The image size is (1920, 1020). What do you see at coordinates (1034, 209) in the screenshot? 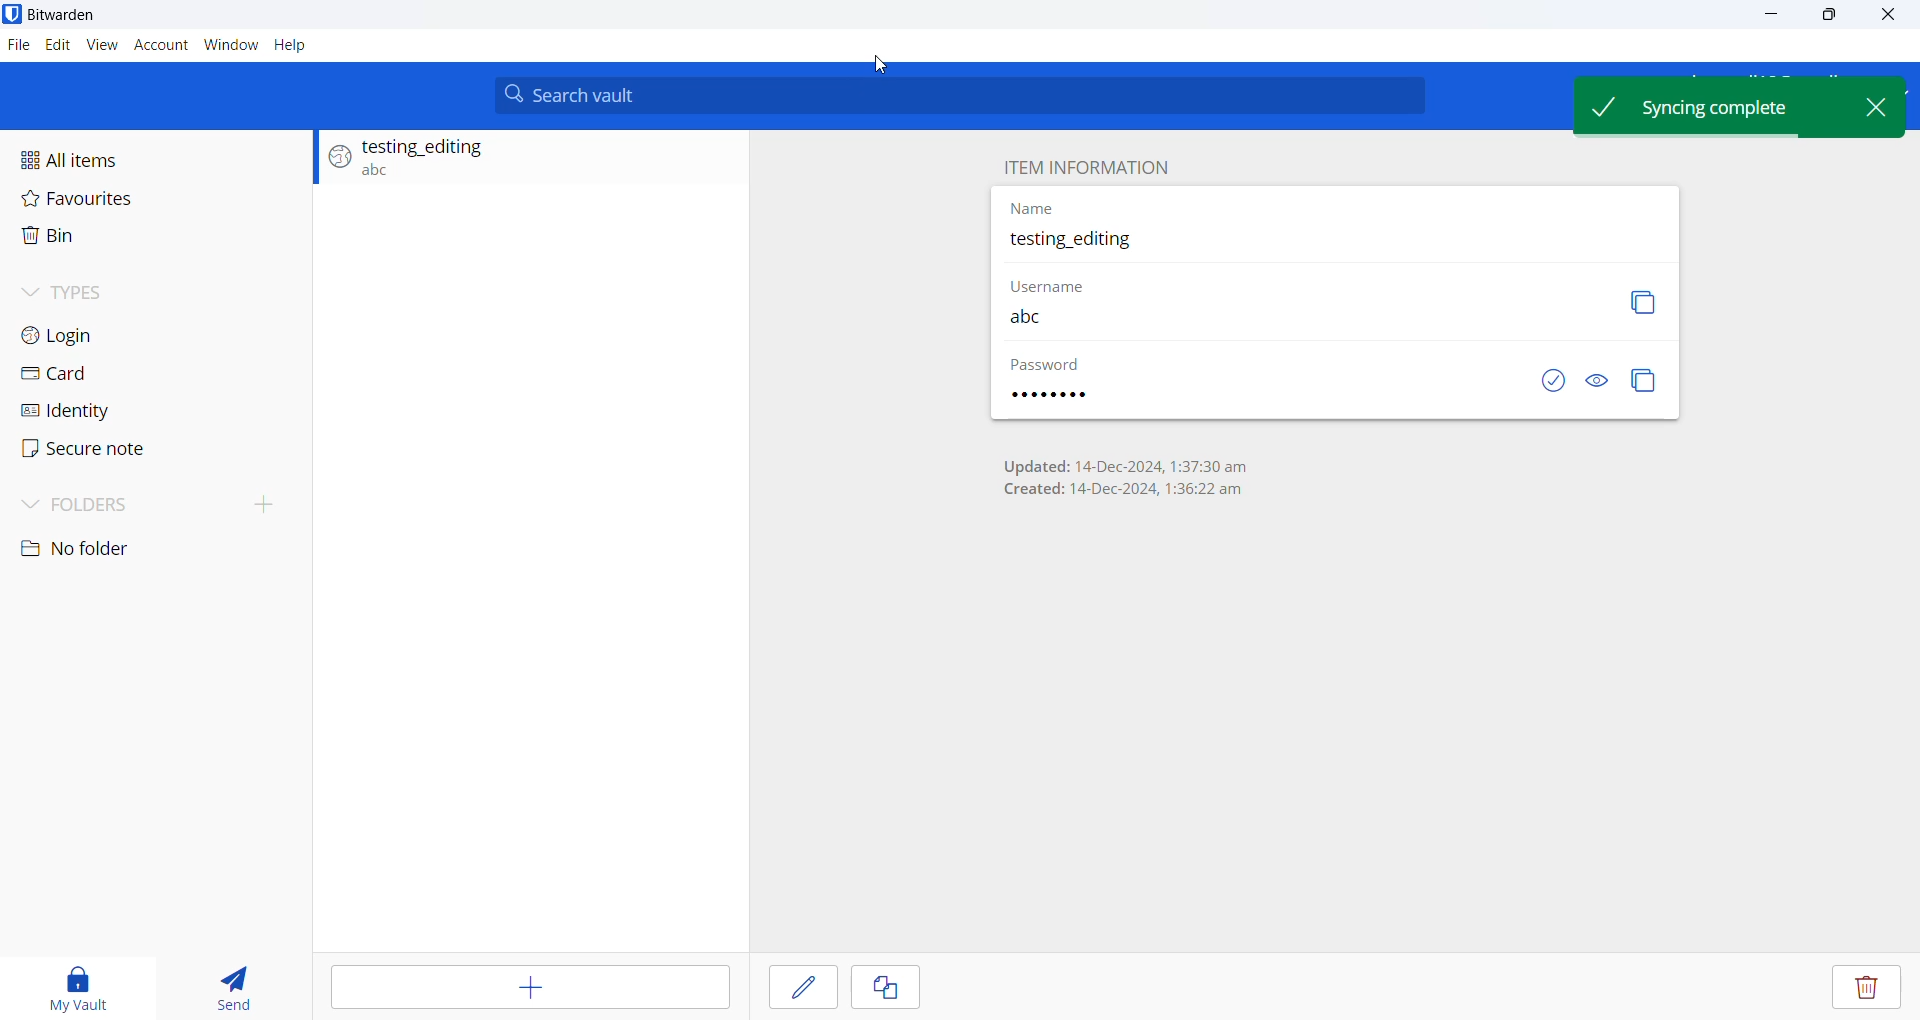
I see `Name heading` at bounding box center [1034, 209].